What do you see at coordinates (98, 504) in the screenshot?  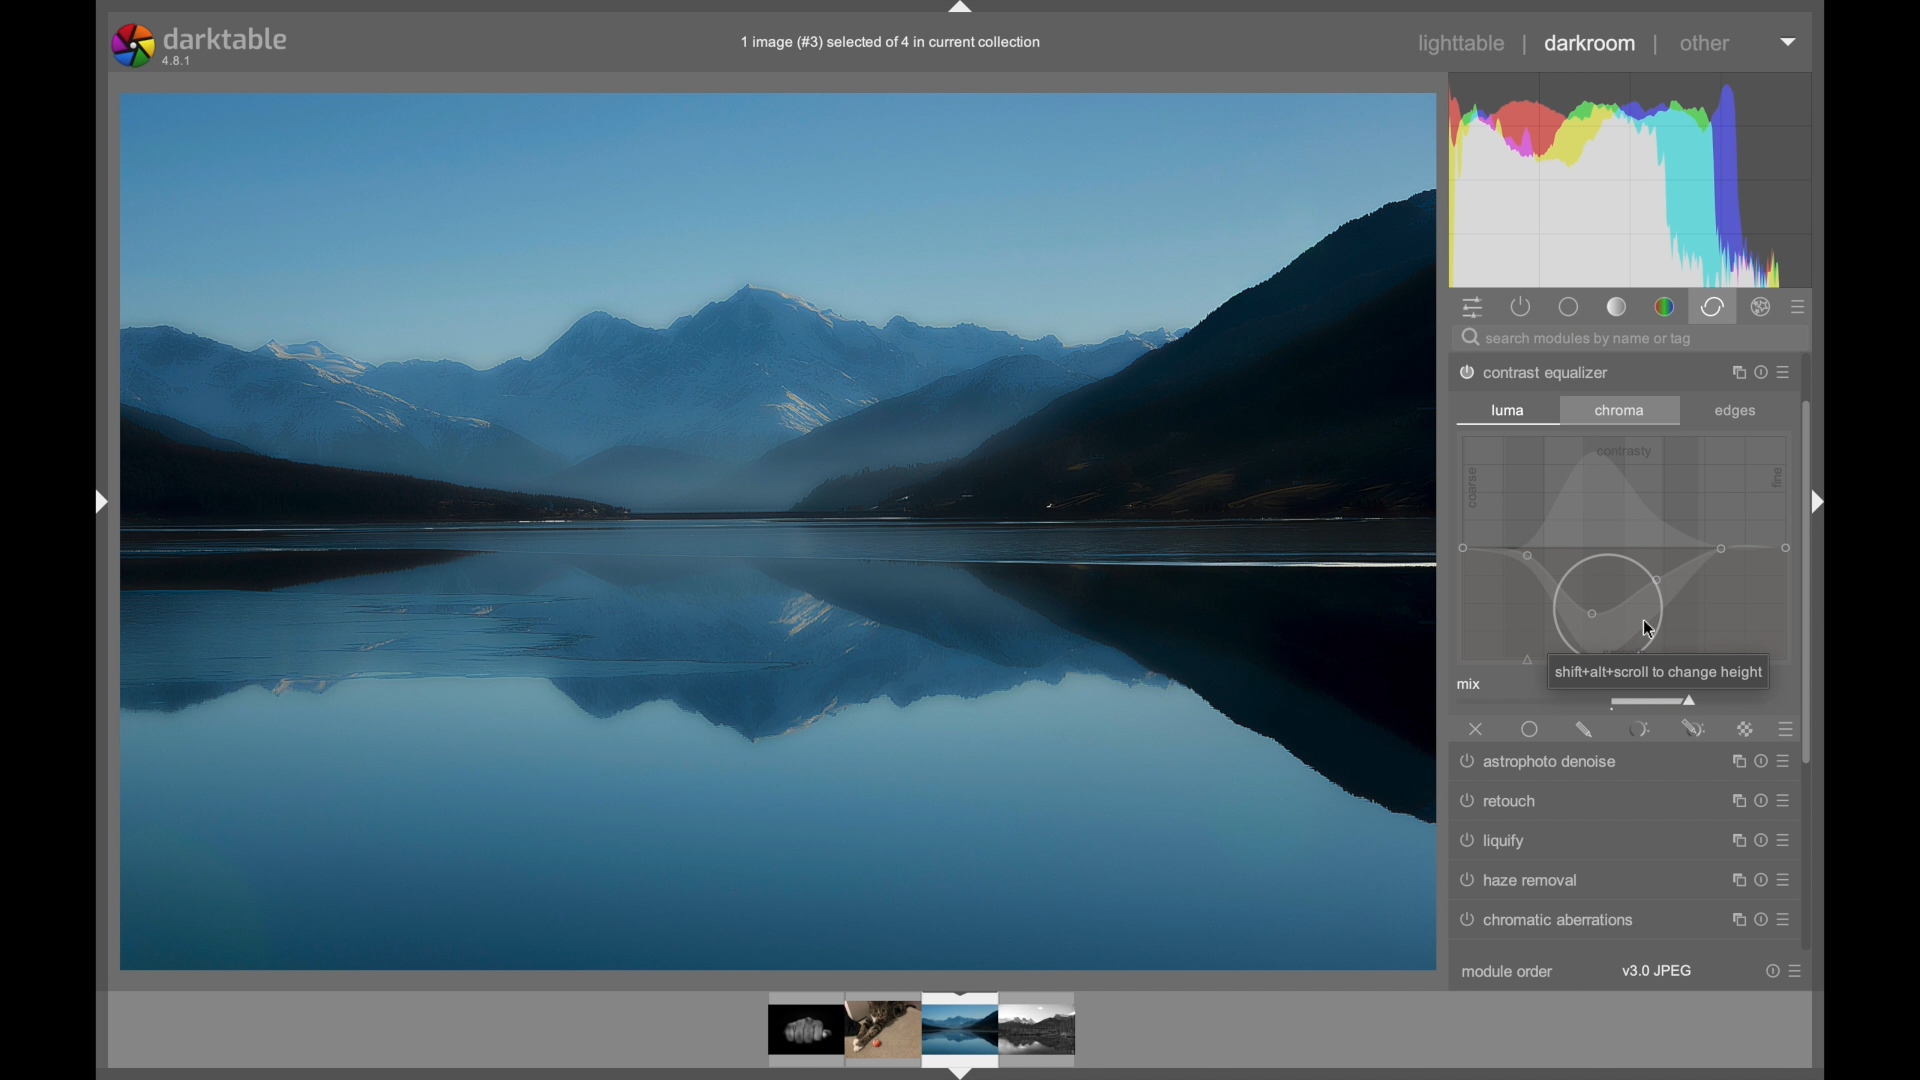 I see `drag handle` at bounding box center [98, 504].